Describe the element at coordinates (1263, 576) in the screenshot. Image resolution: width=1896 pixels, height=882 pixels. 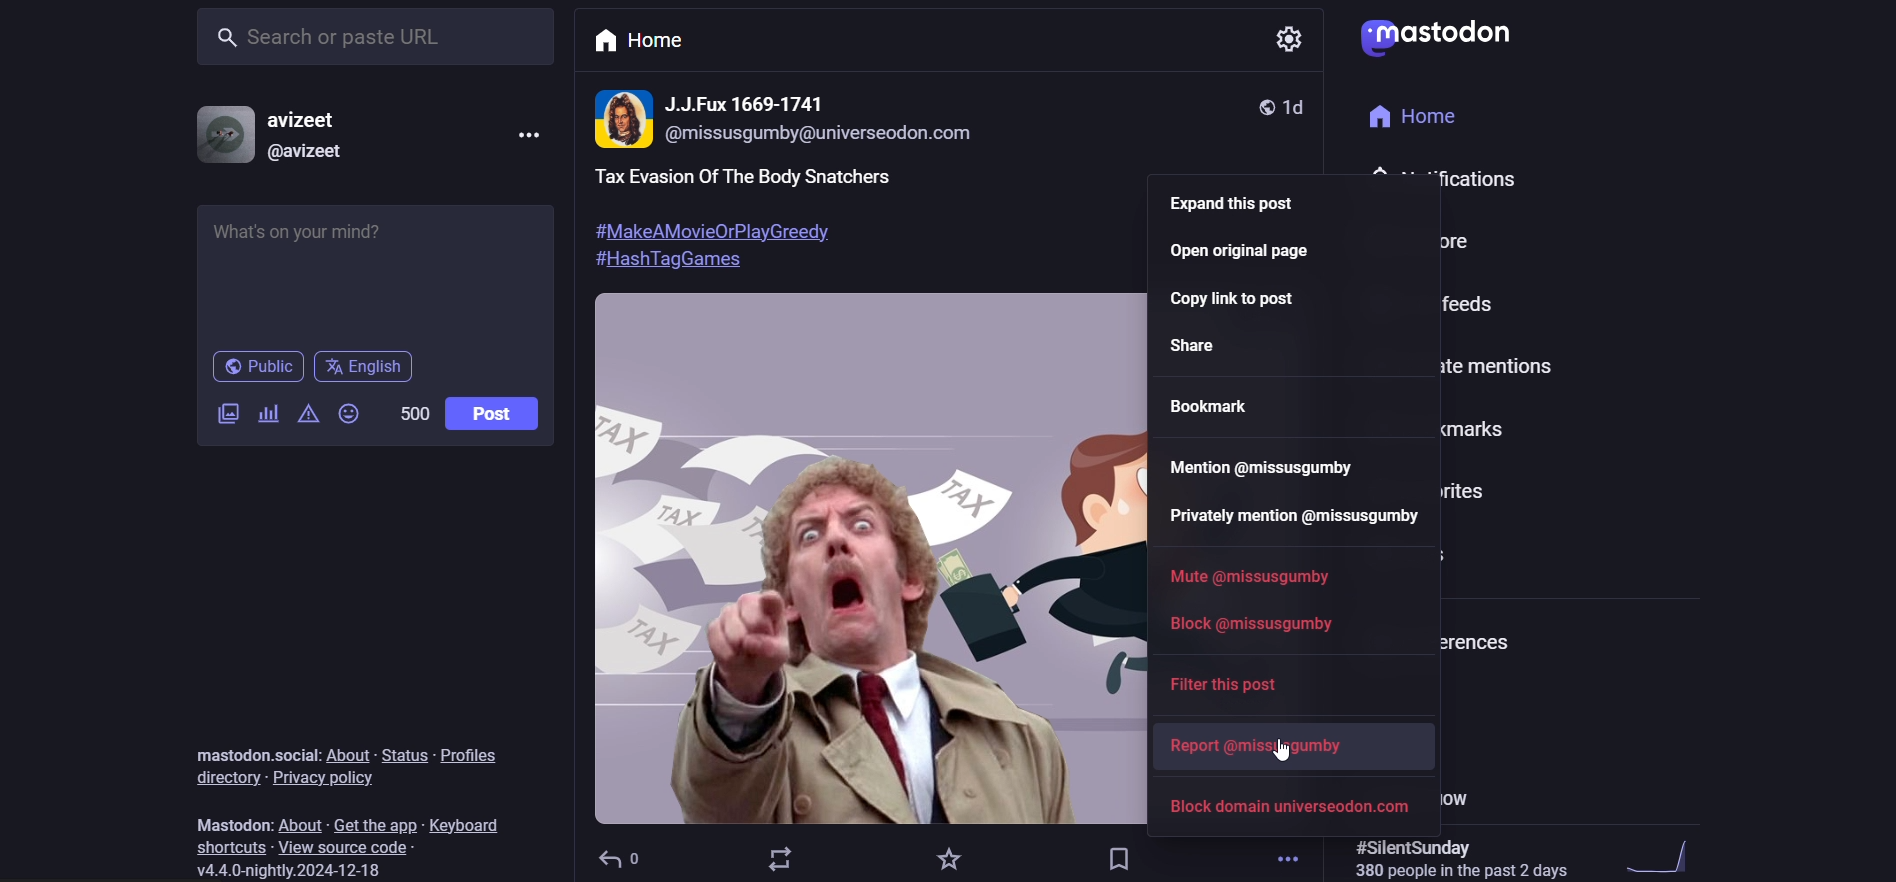
I see `mute` at that location.